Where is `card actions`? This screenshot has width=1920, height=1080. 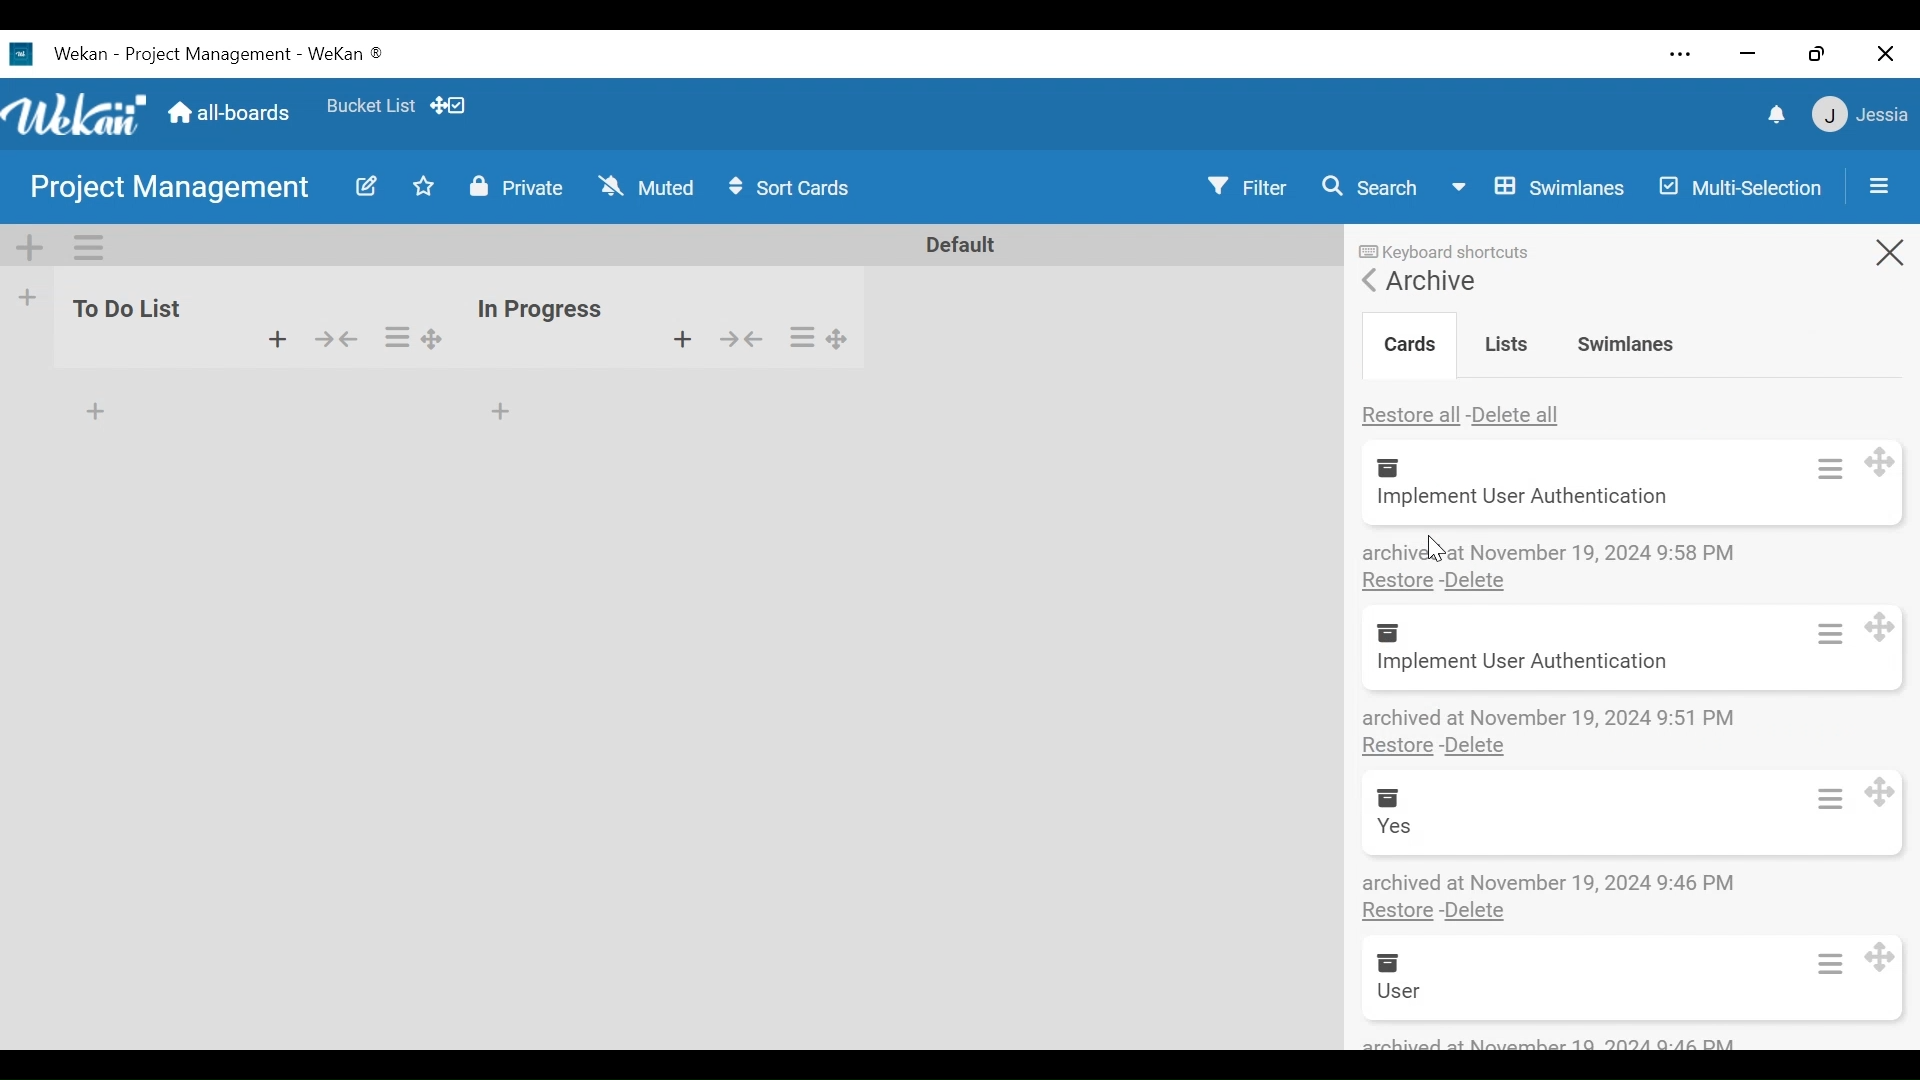 card actions is located at coordinates (1833, 799).